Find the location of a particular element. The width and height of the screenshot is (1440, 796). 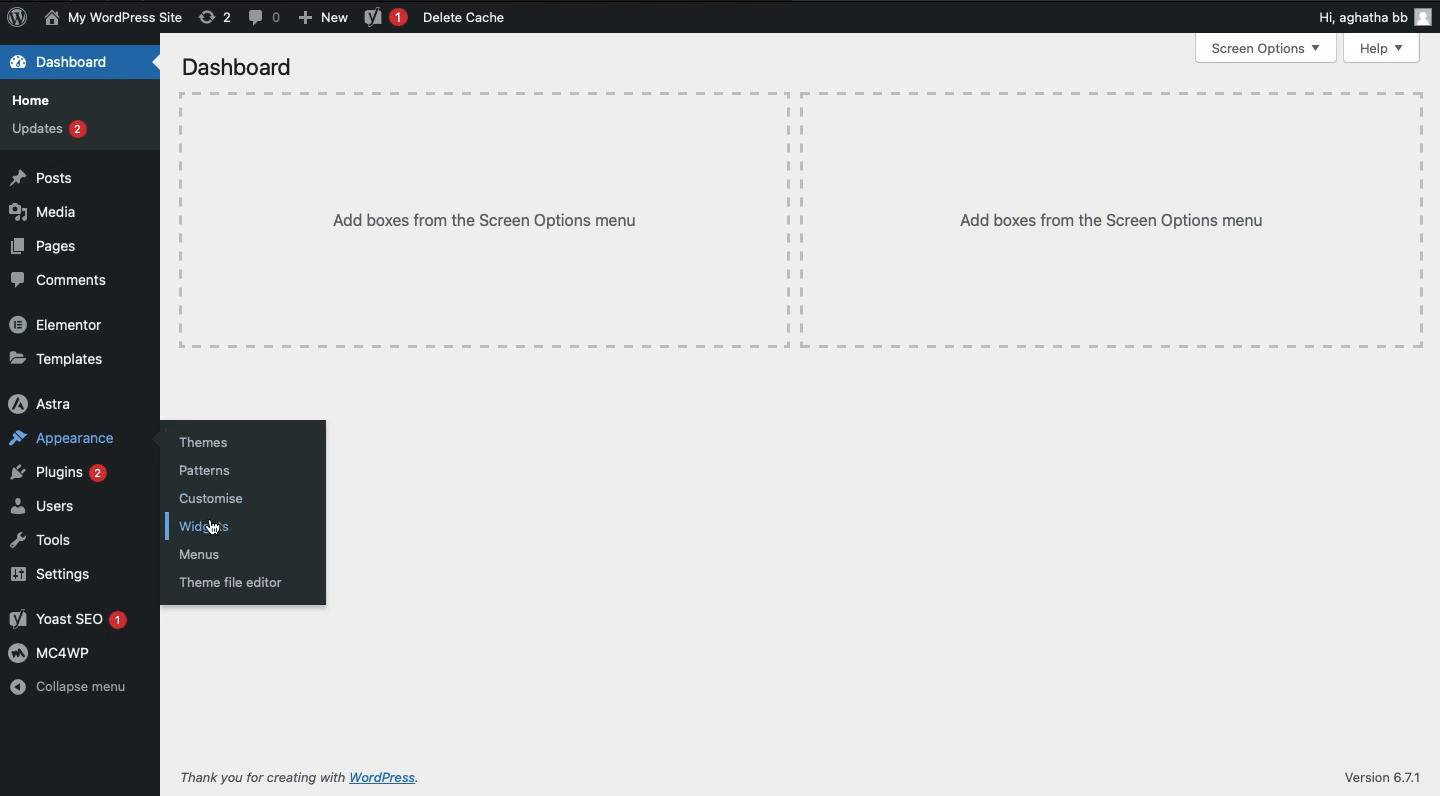

 is located at coordinates (267, 20).